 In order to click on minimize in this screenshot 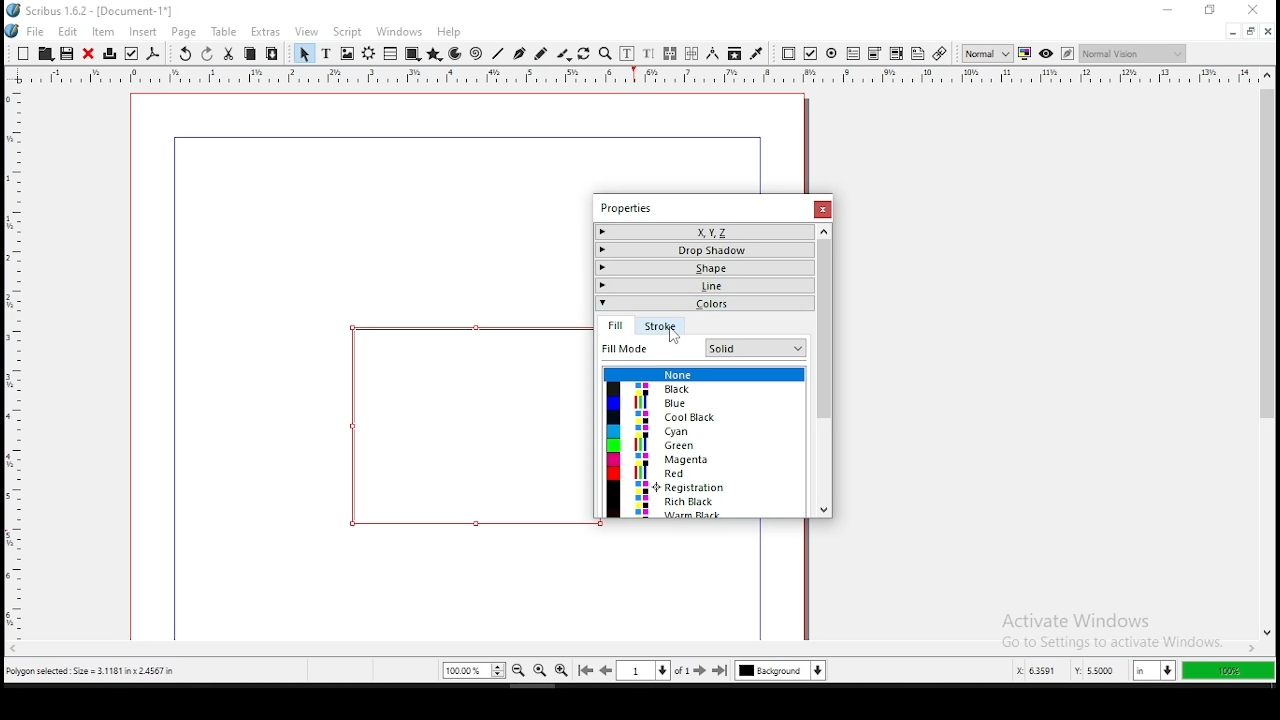, I will do `click(1232, 33)`.